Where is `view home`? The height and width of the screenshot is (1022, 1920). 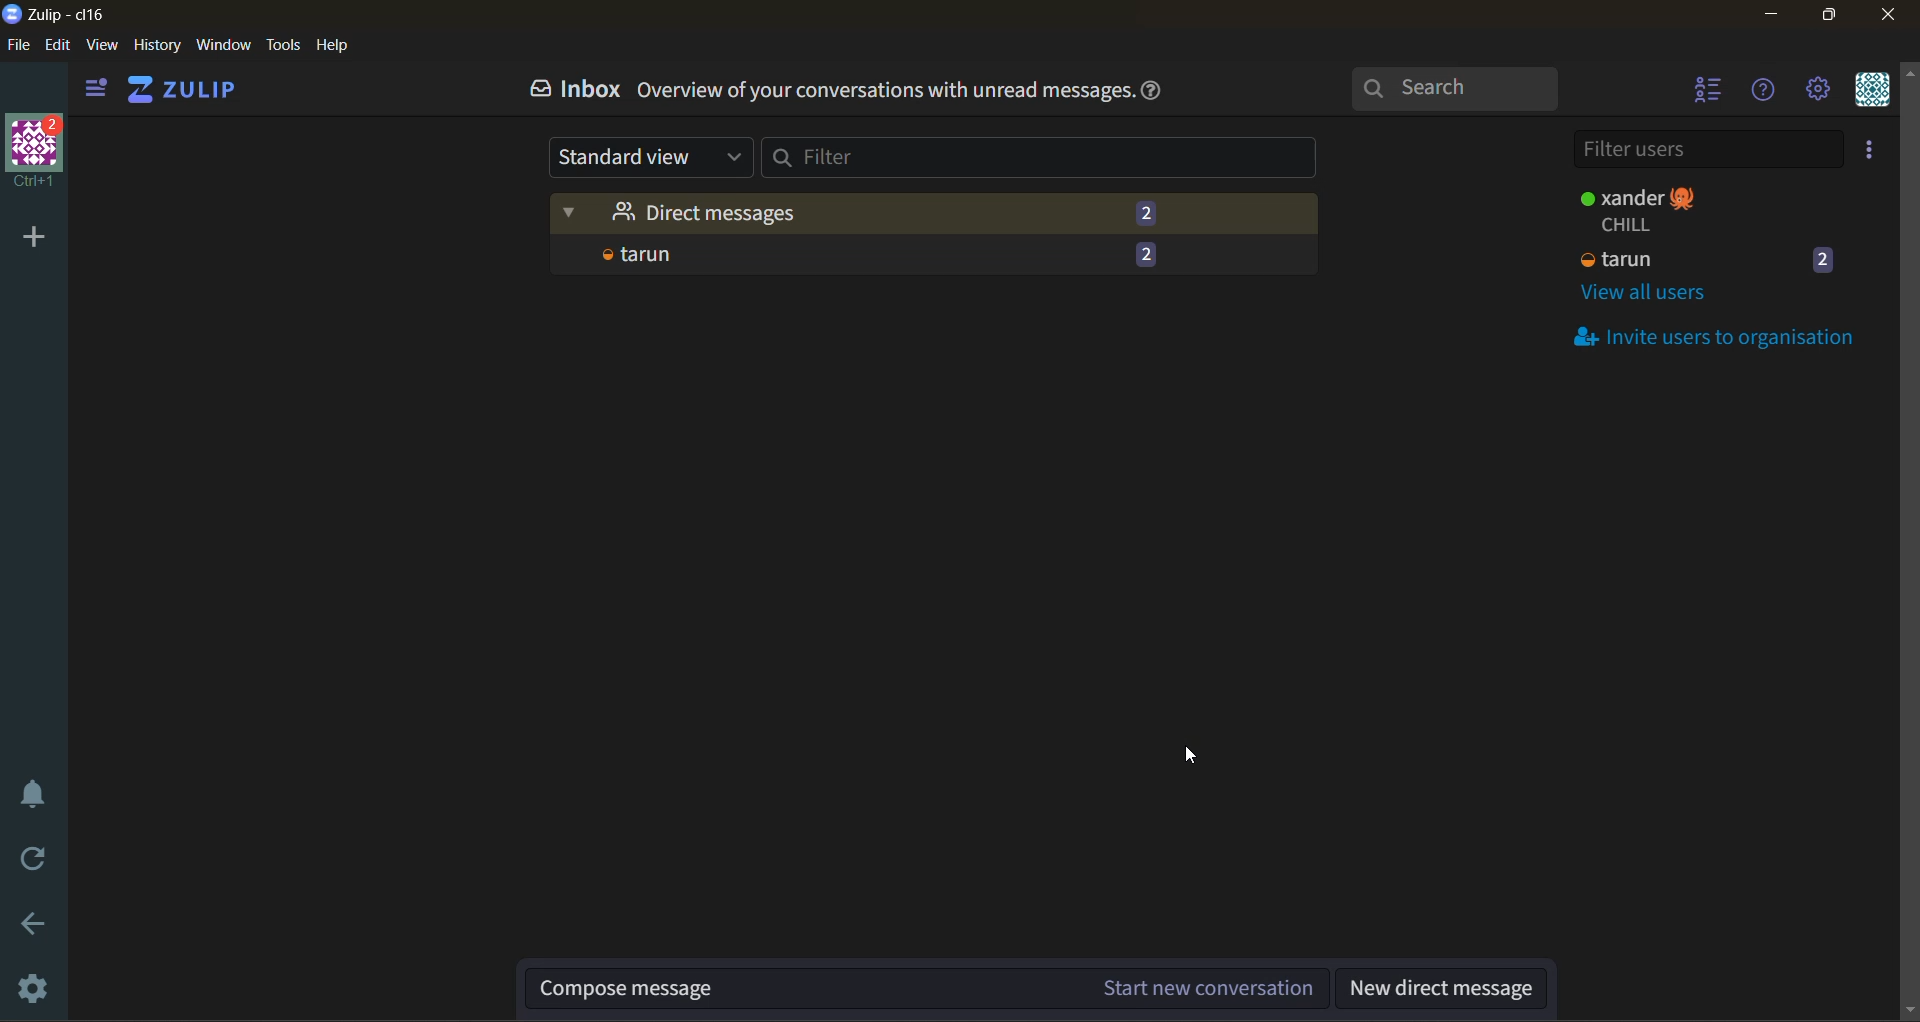 view home is located at coordinates (186, 90).